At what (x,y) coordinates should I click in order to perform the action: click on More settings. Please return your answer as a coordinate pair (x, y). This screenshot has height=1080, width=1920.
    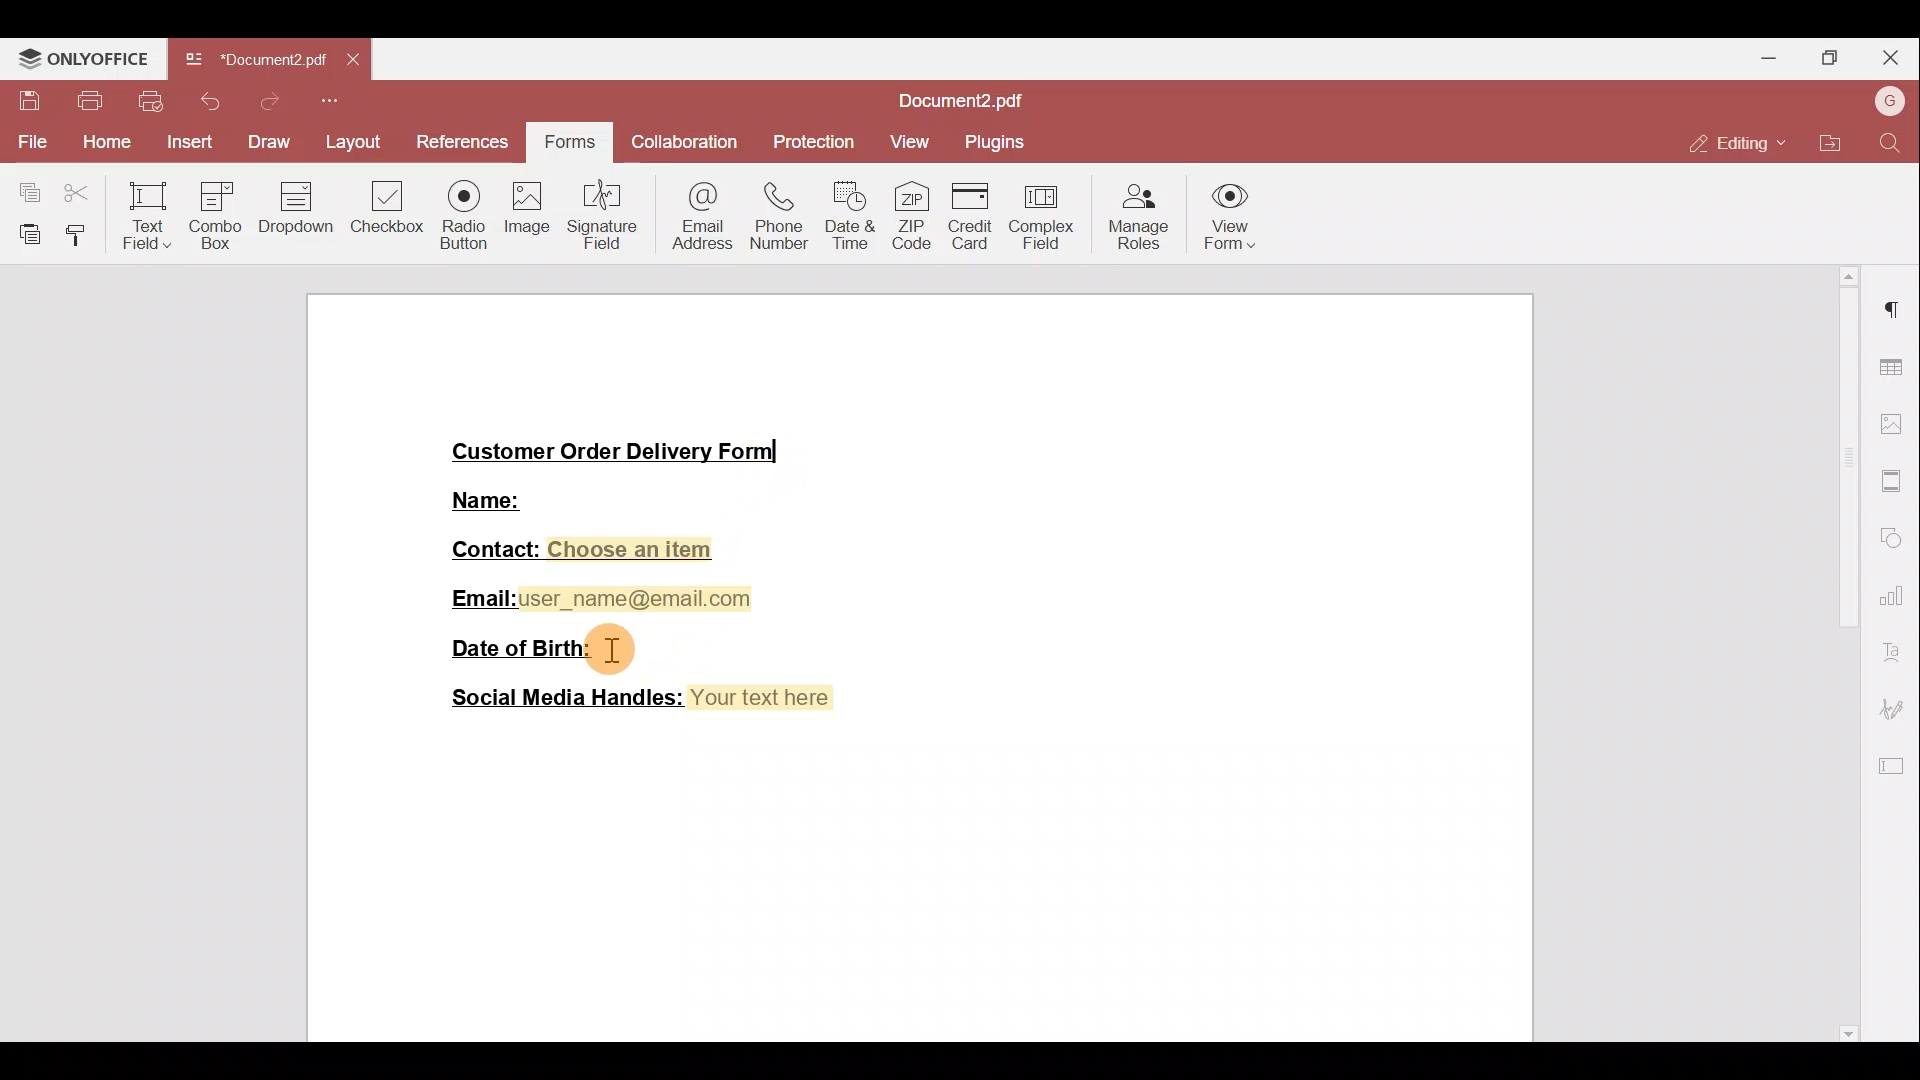
    Looking at the image, I should click on (1894, 481).